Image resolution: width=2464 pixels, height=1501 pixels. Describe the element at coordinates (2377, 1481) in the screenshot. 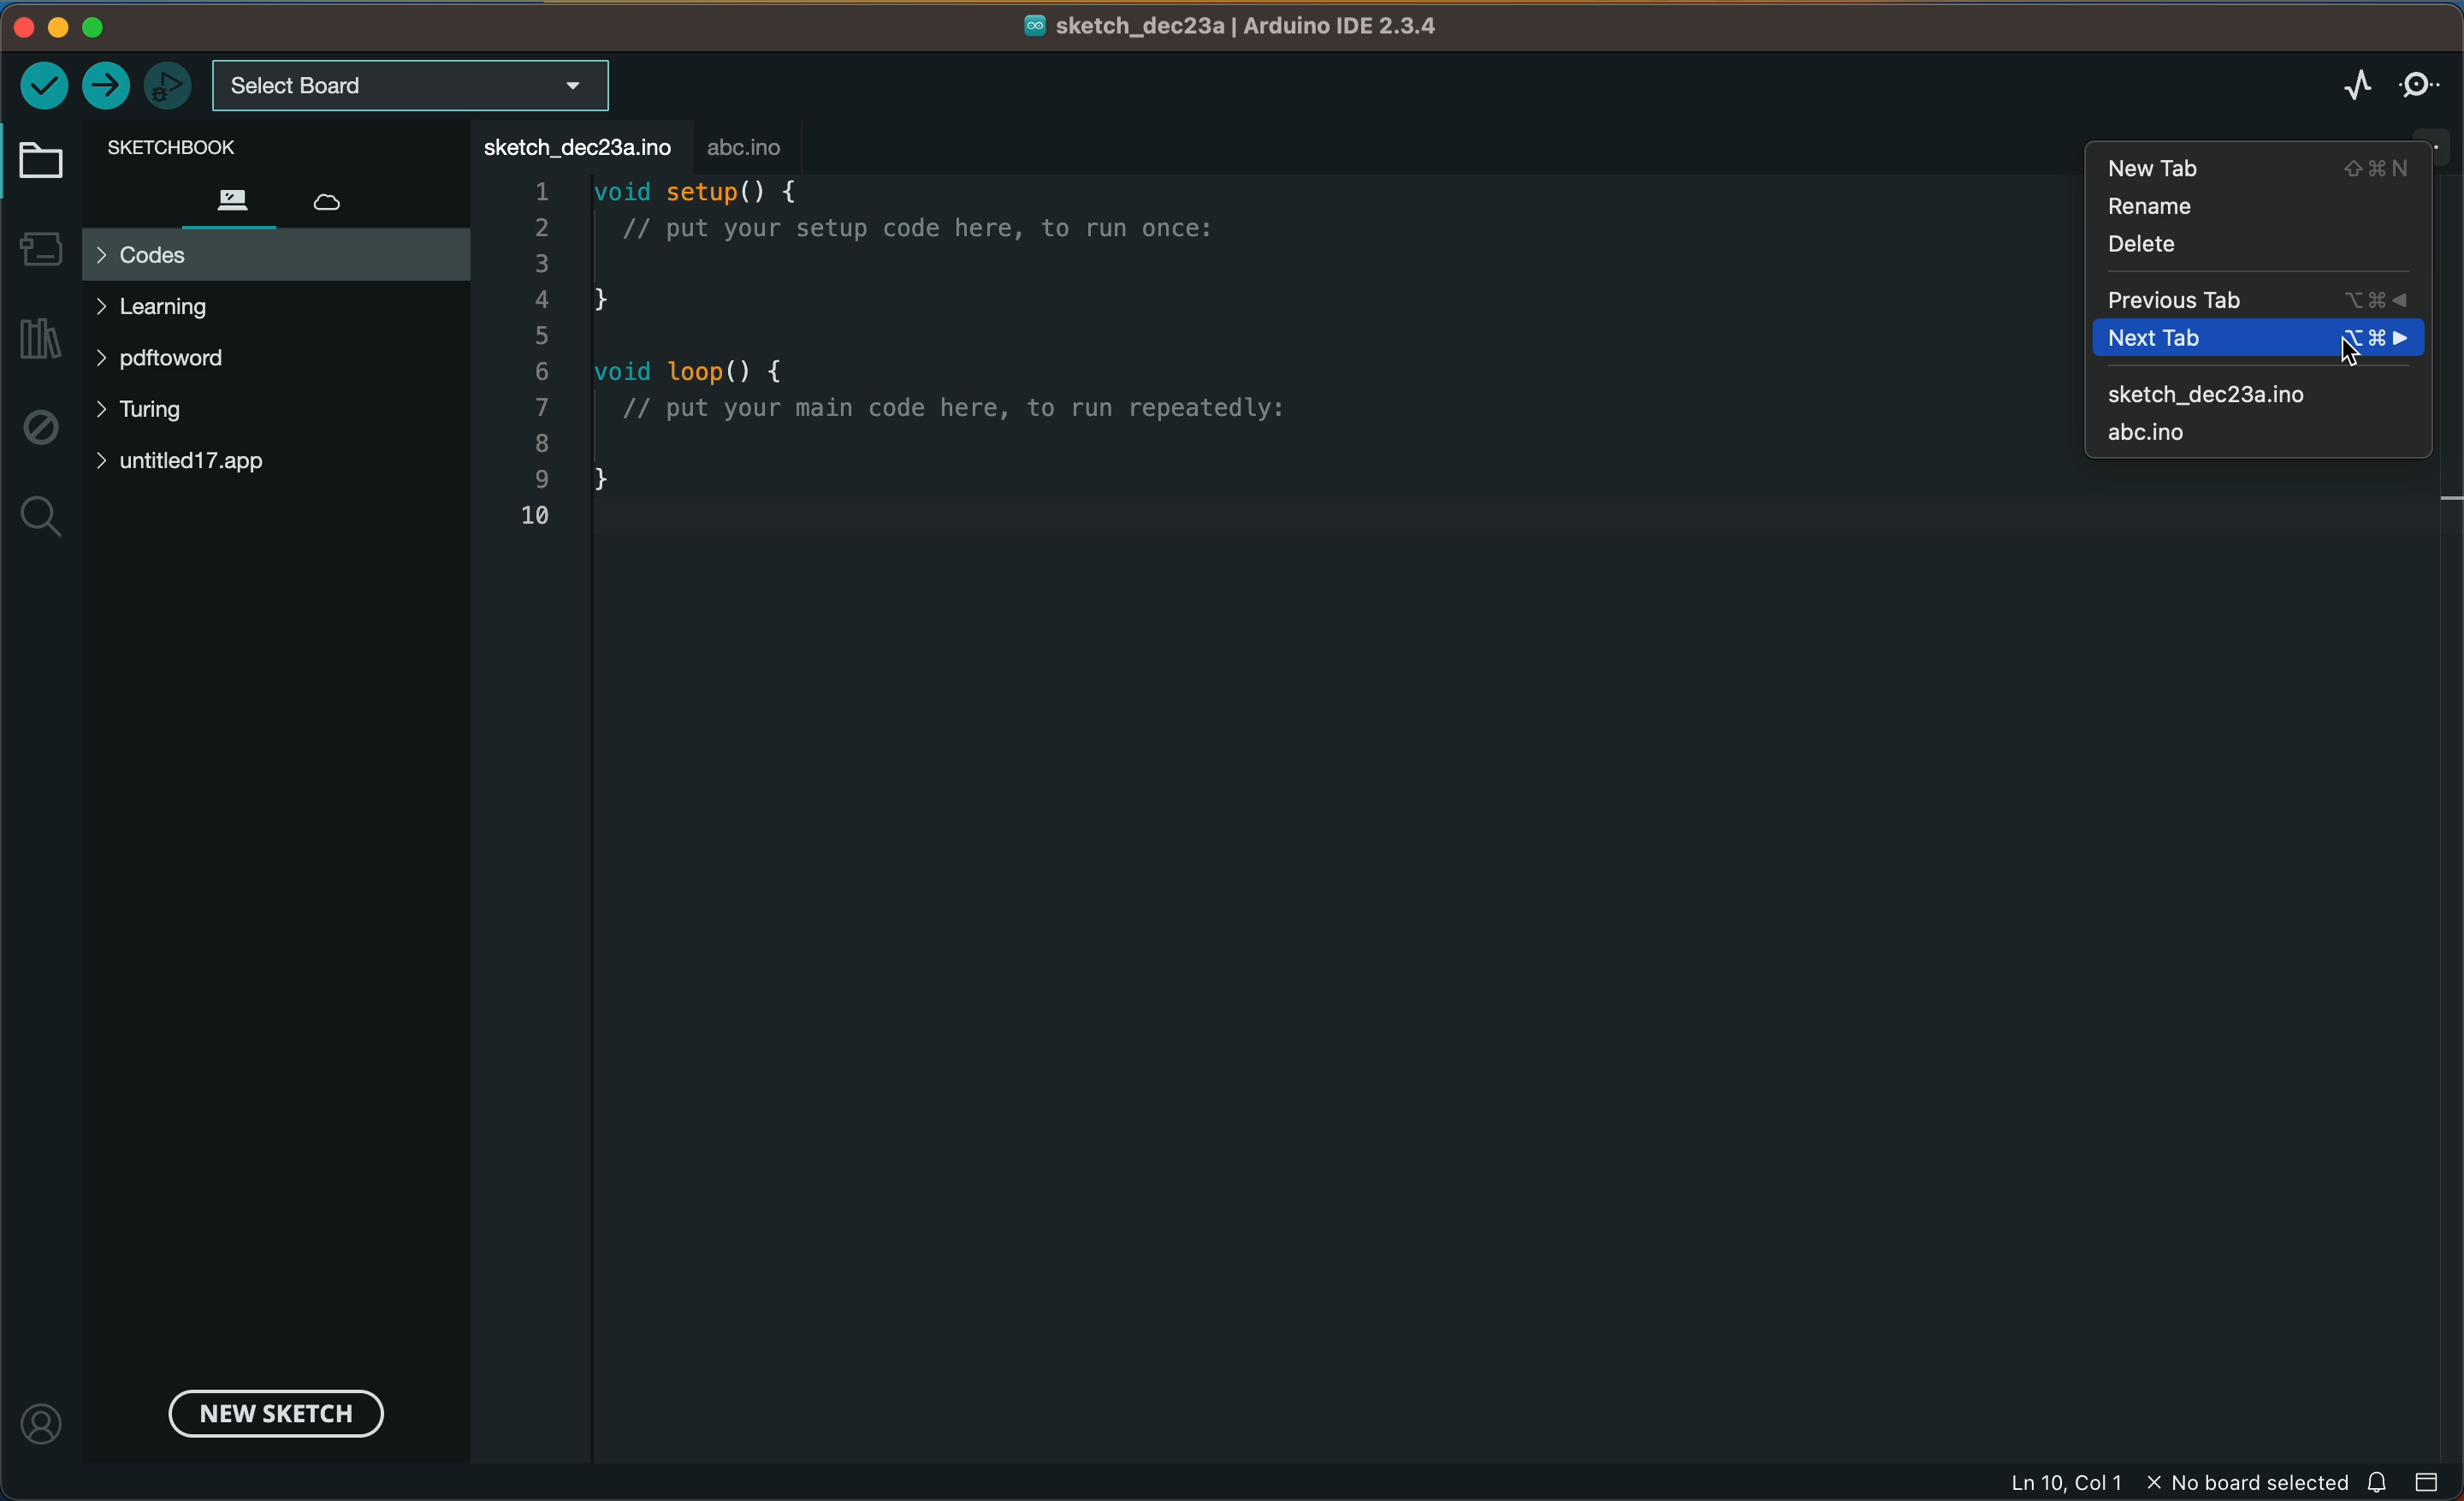

I see `notification` at that location.